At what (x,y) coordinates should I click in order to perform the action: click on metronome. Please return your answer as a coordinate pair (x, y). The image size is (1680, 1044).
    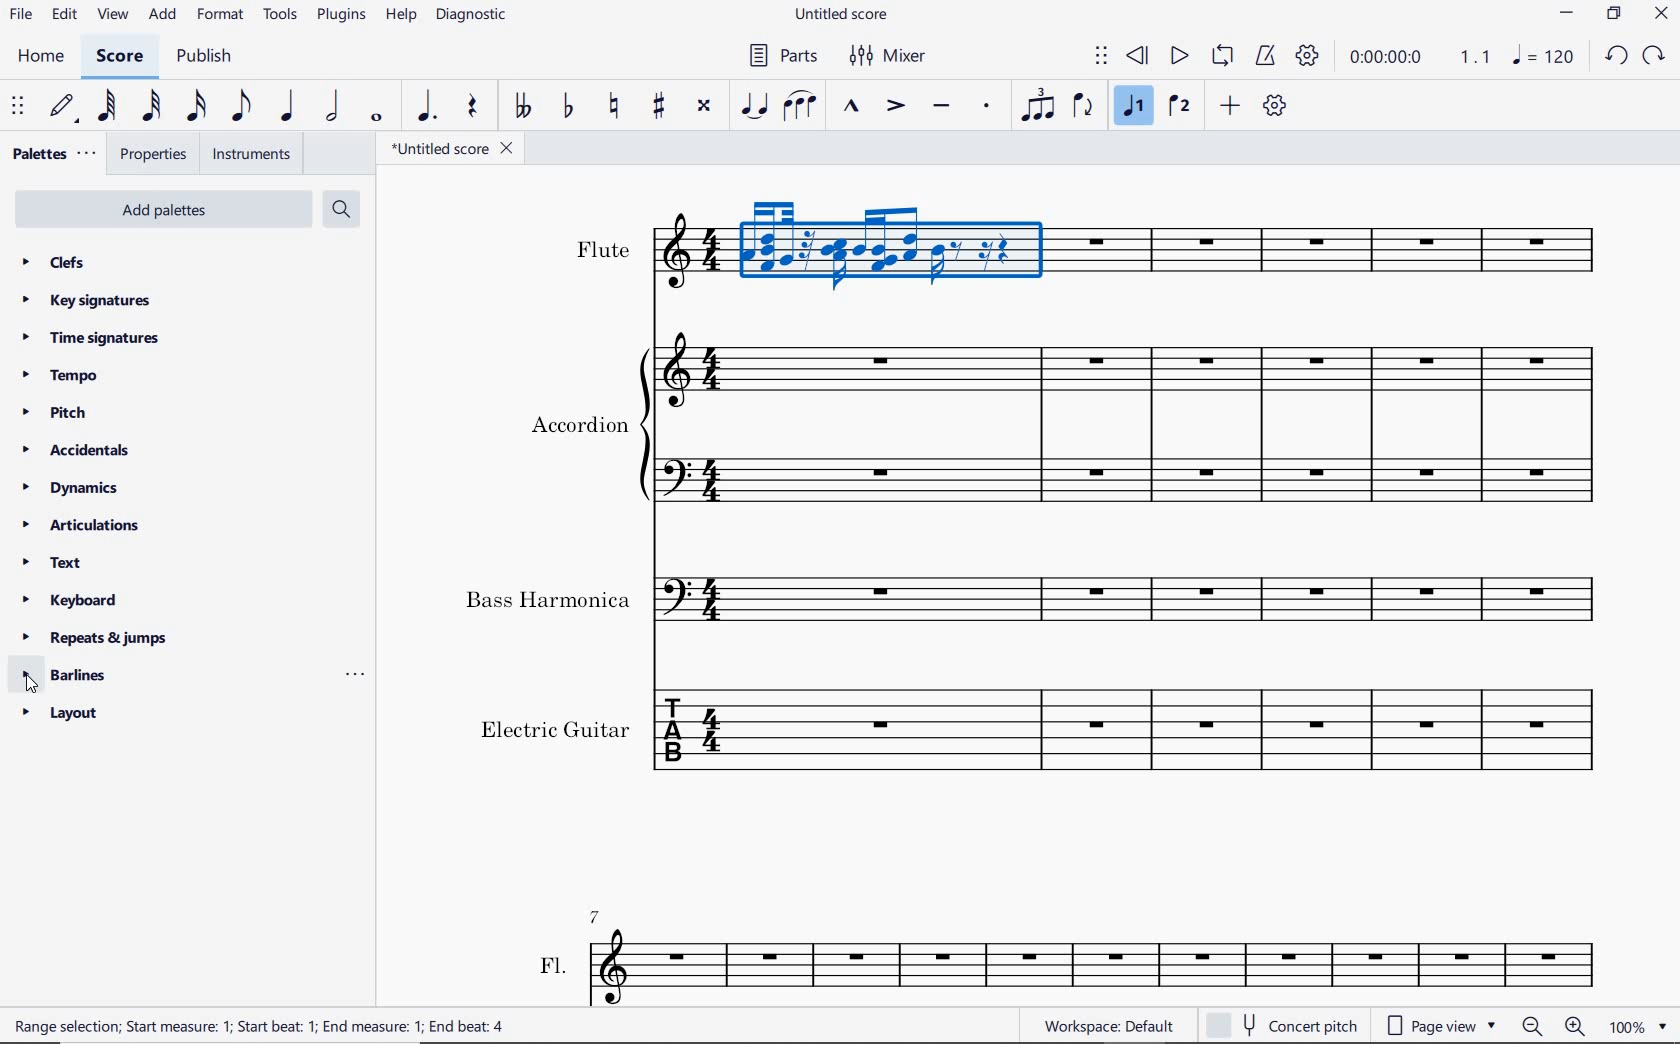
    Looking at the image, I should click on (1269, 57).